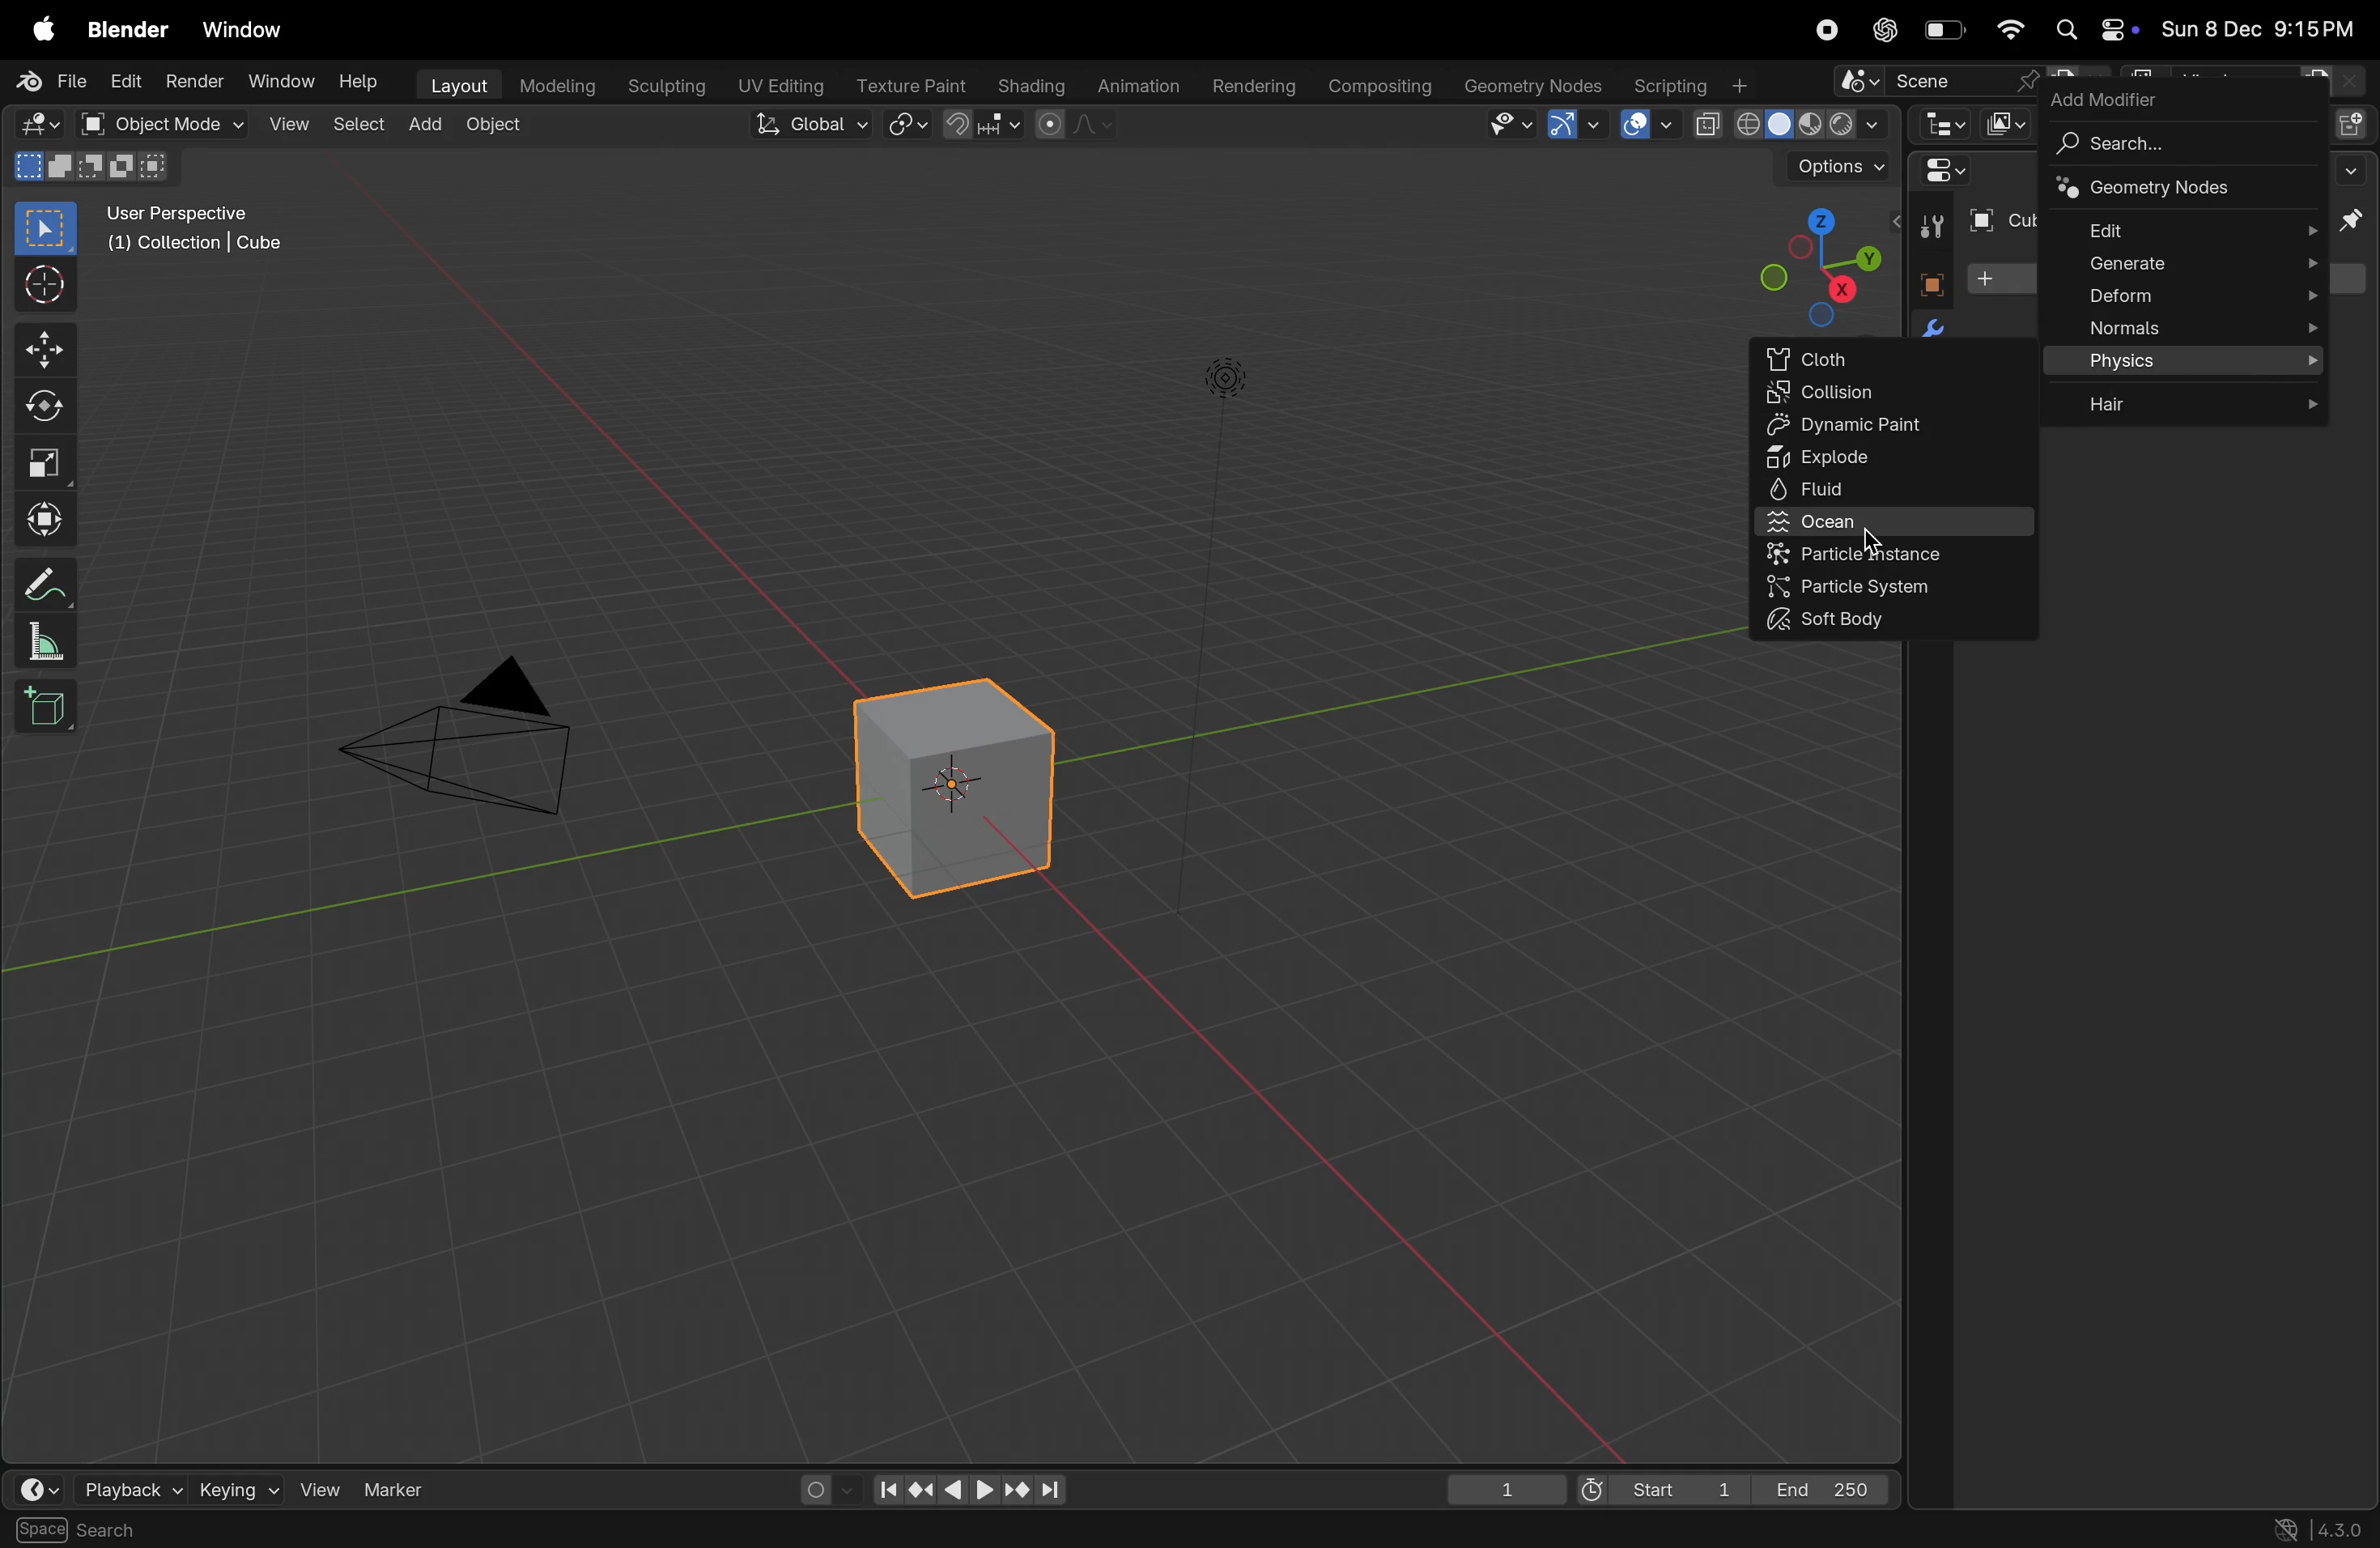  What do you see at coordinates (2174, 144) in the screenshot?
I see `search` at bounding box center [2174, 144].